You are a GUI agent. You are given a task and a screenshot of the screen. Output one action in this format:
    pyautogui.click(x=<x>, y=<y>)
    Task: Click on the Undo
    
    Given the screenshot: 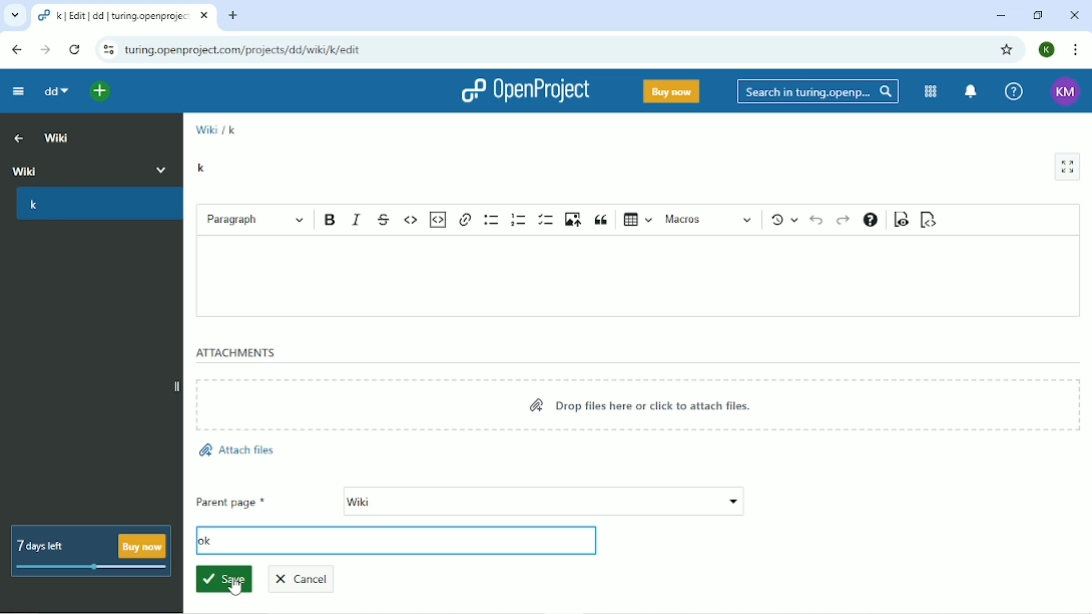 What is the action you would take?
    pyautogui.click(x=816, y=220)
    